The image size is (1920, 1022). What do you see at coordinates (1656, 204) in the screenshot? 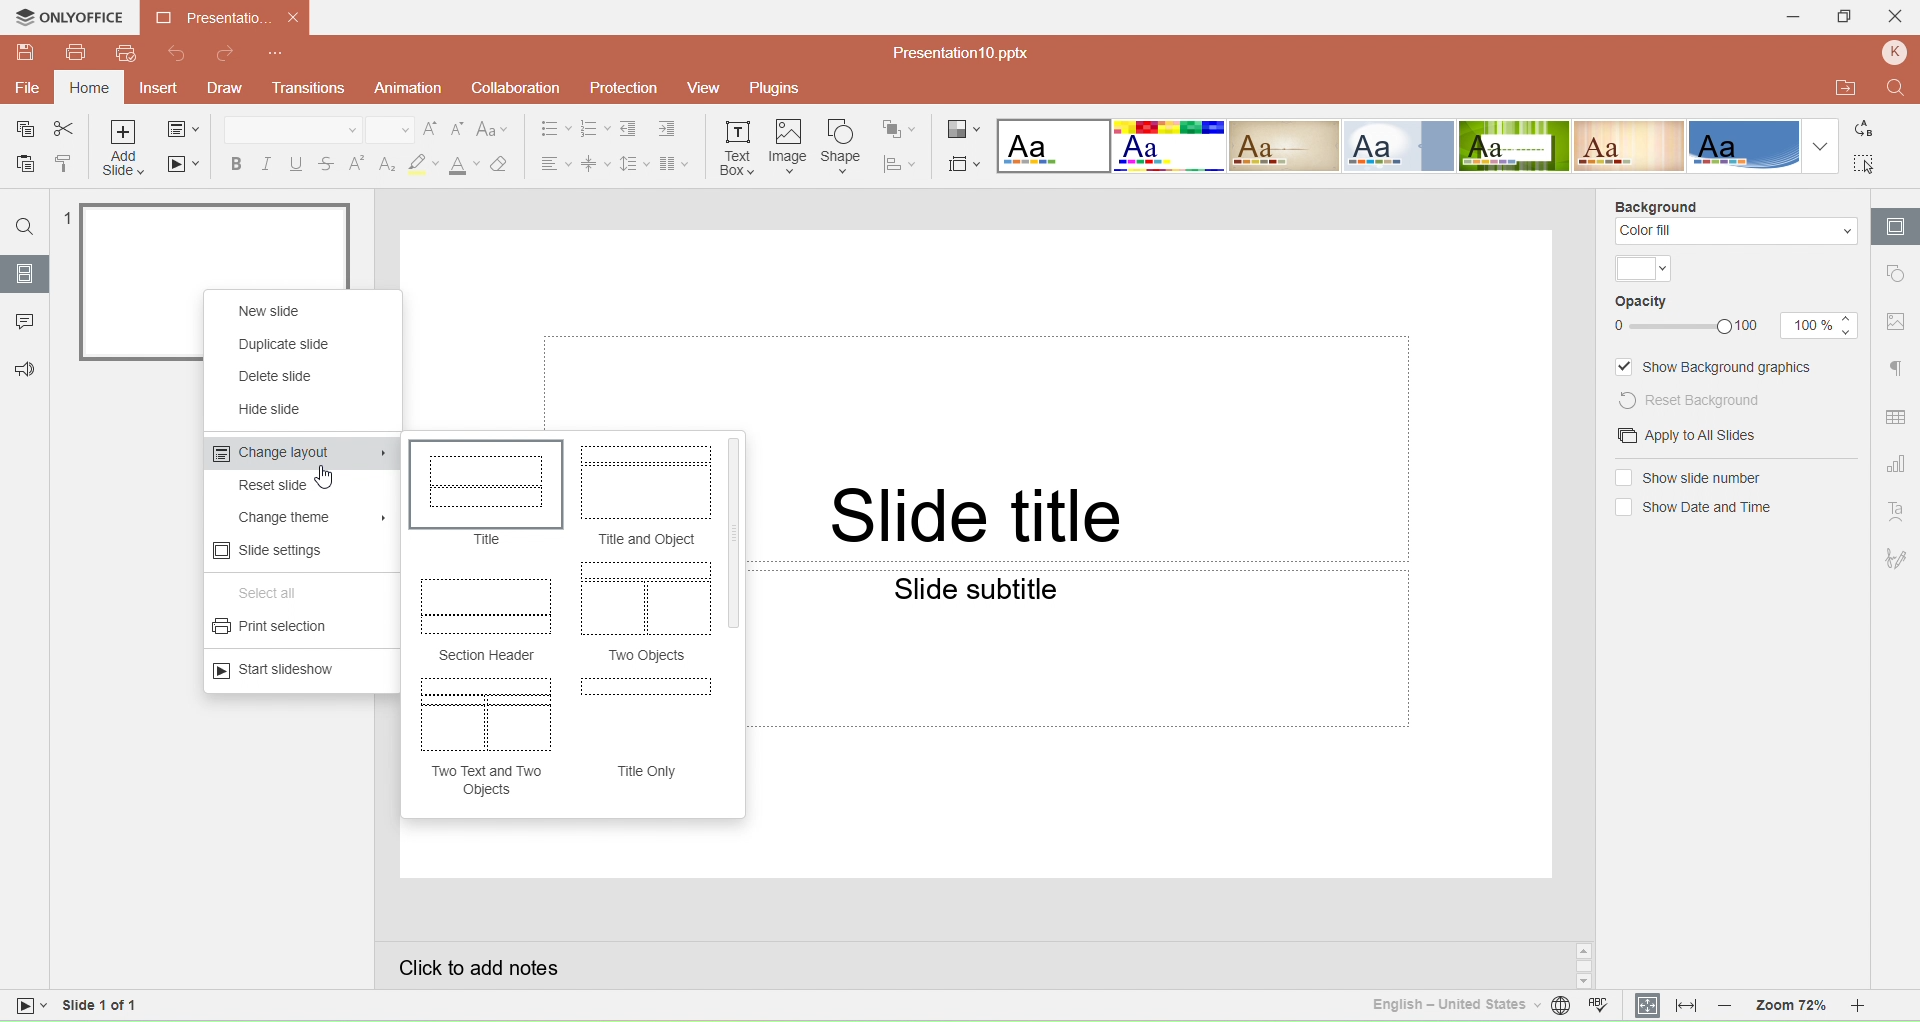
I see `Background` at bounding box center [1656, 204].